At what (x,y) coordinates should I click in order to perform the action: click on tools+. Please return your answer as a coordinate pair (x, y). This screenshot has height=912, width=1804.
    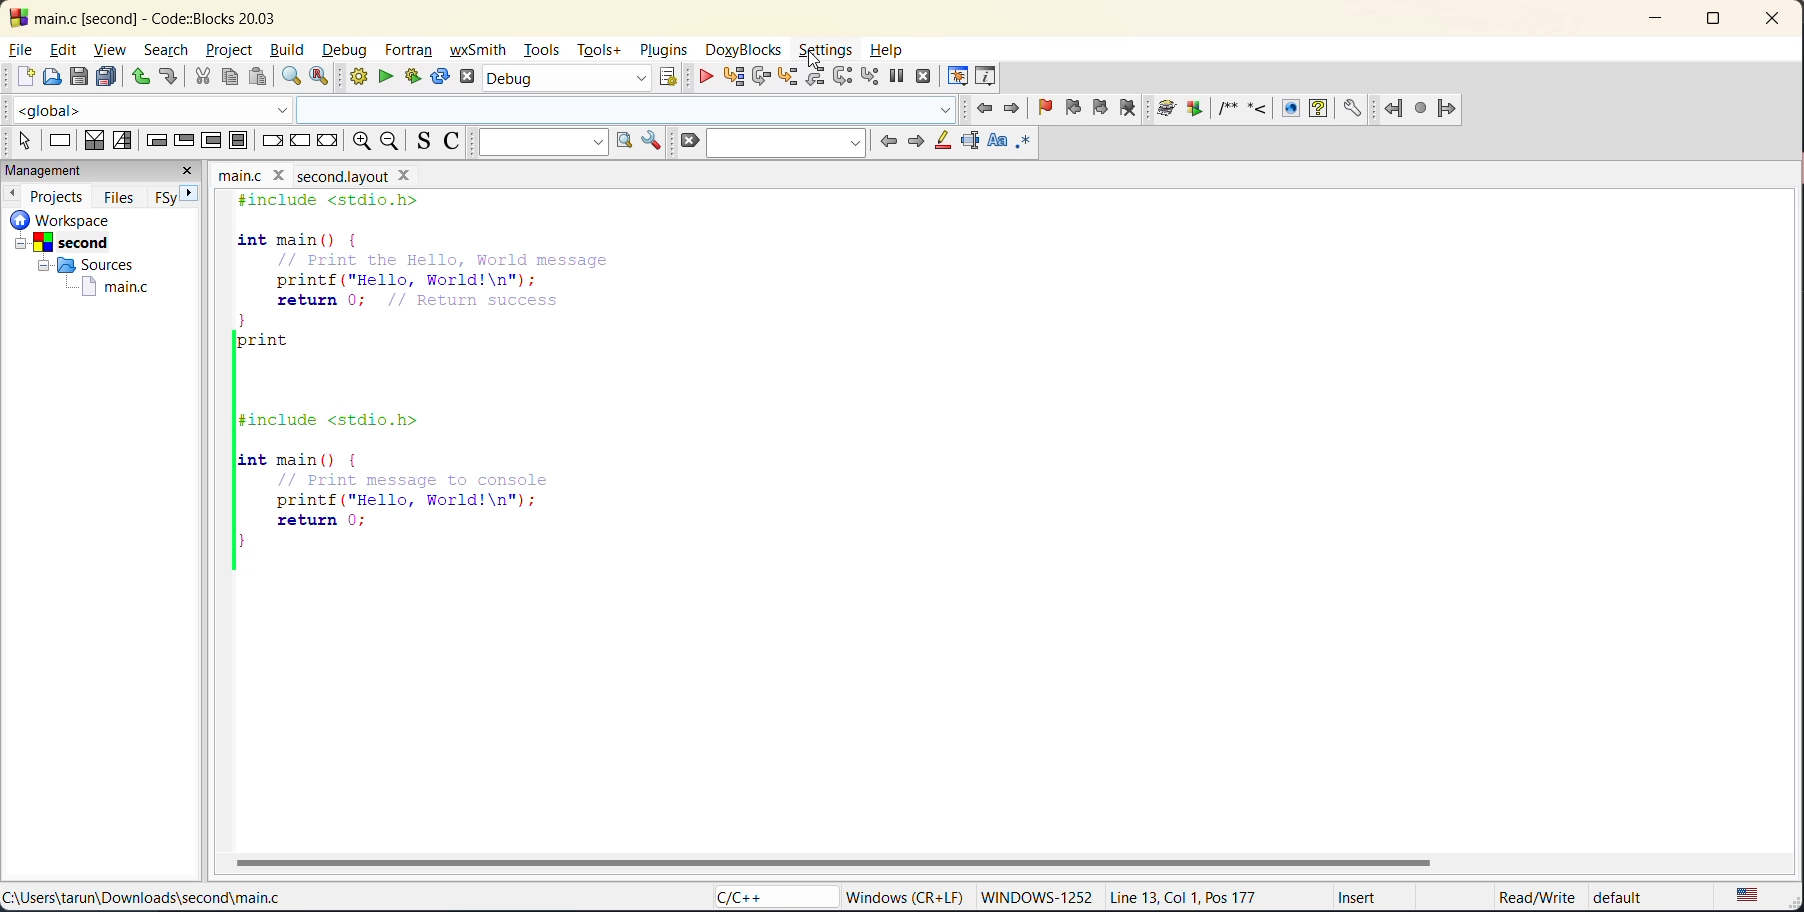
    Looking at the image, I should click on (602, 51).